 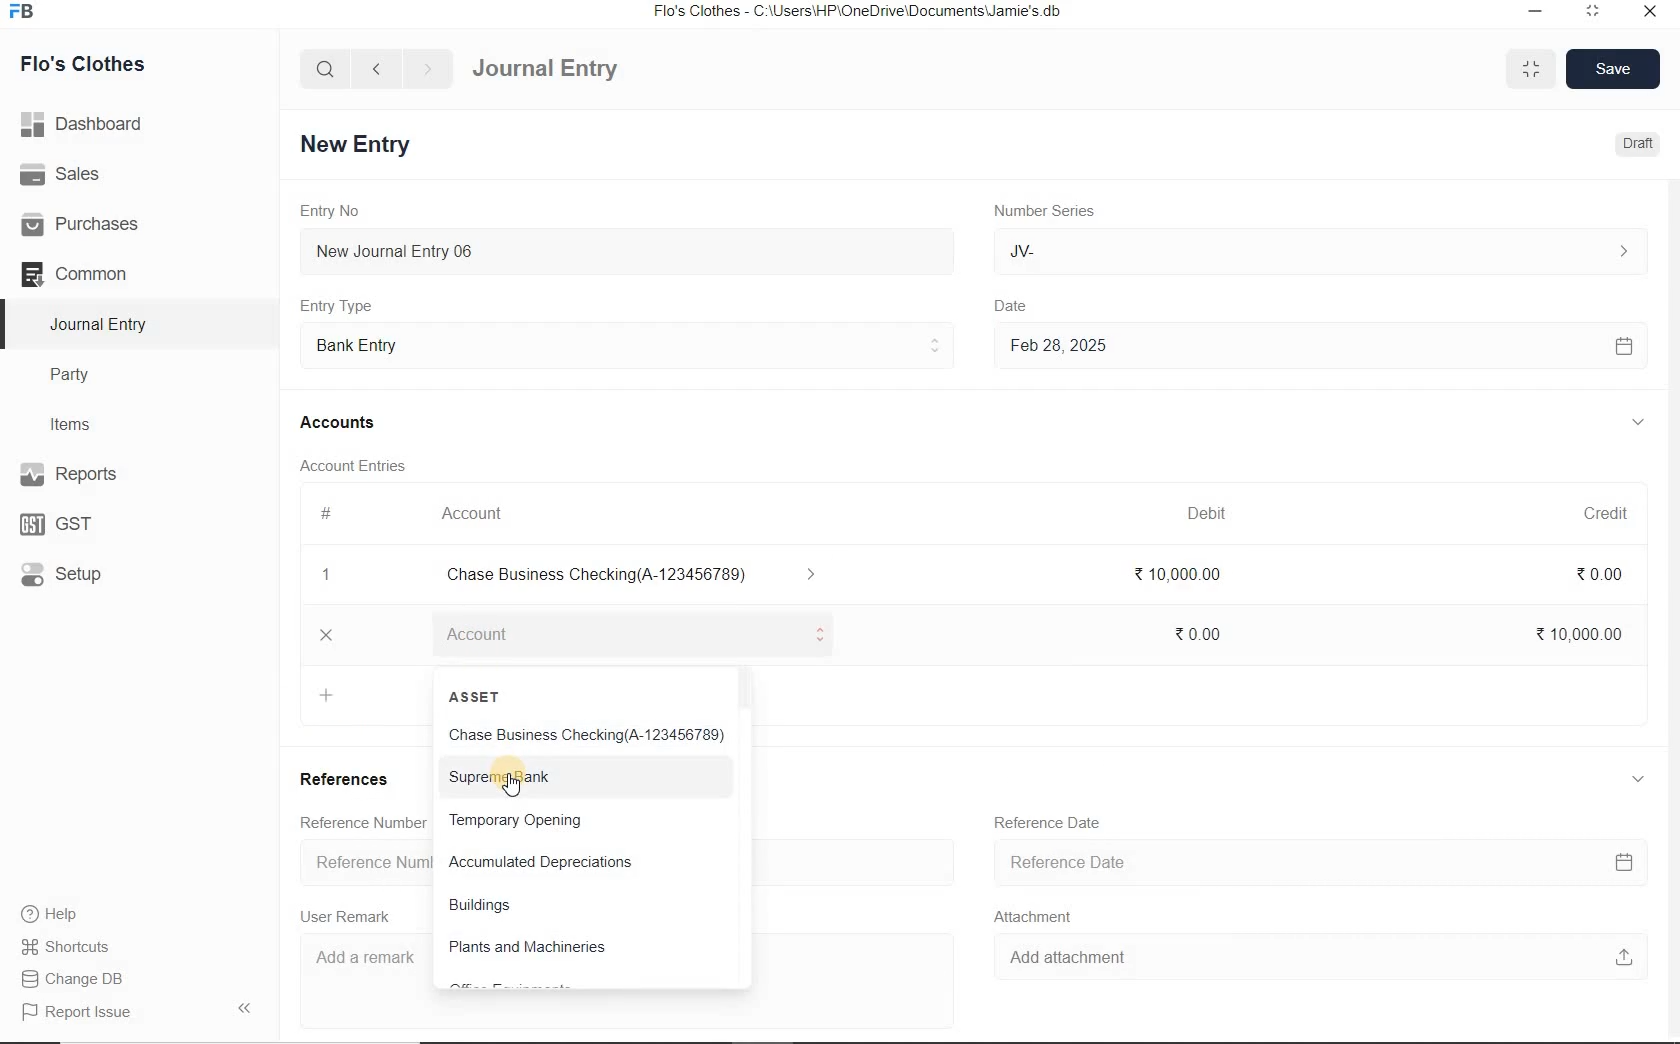 What do you see at coordinates (630, 249) in the screenshot?
I see `New Journal Entry 06` at bounding box center [630, 249].